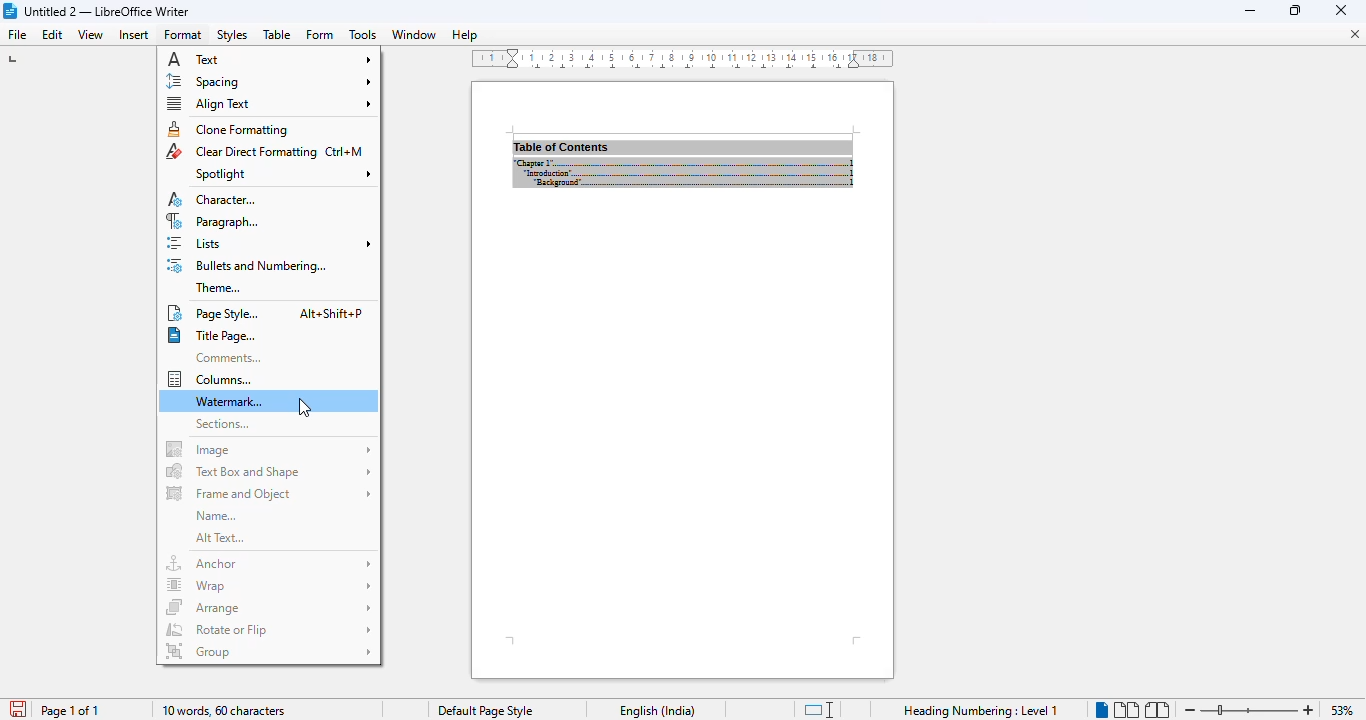 The height and width of the screenshot is (720, 1366). What do you see at coordinates (319, 35) in the screenshot?
I see `form` at bounding box center [319, 35].